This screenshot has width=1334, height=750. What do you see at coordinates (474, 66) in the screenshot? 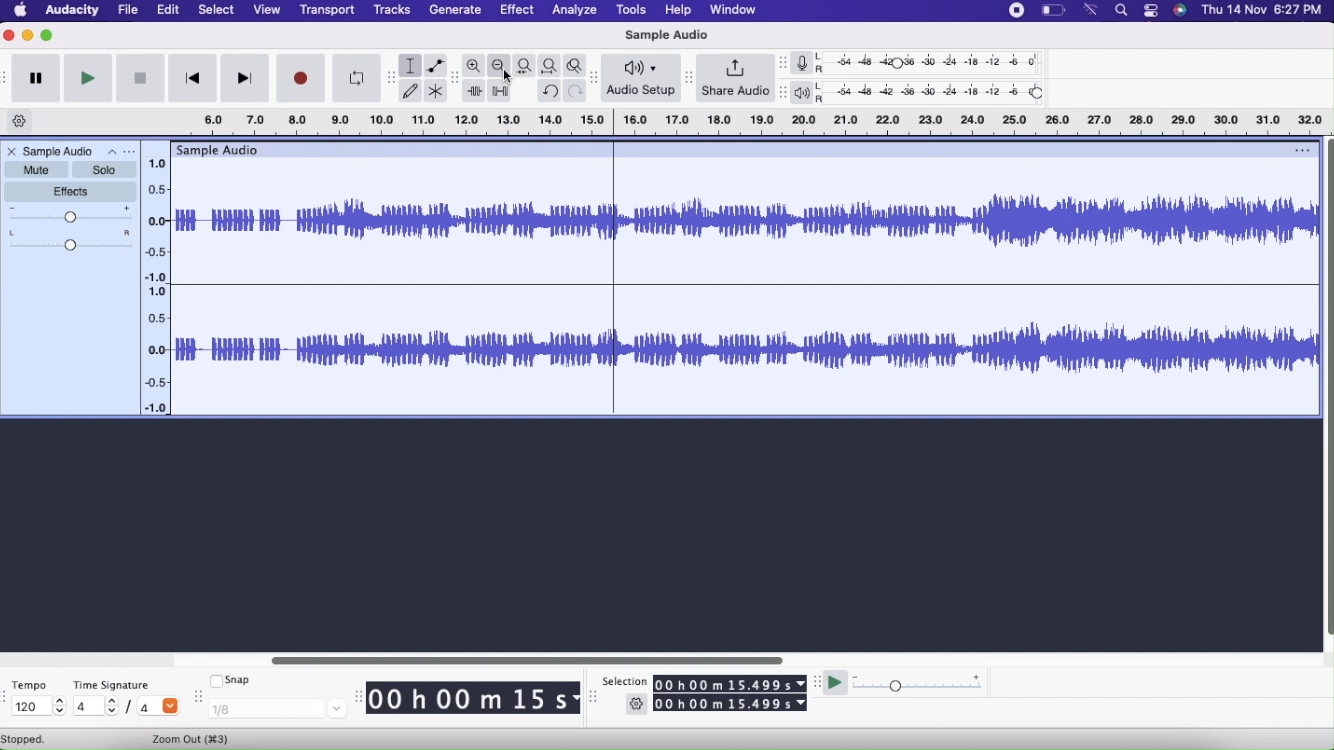
I see `Zoom In` at bounding box center [474, 66].